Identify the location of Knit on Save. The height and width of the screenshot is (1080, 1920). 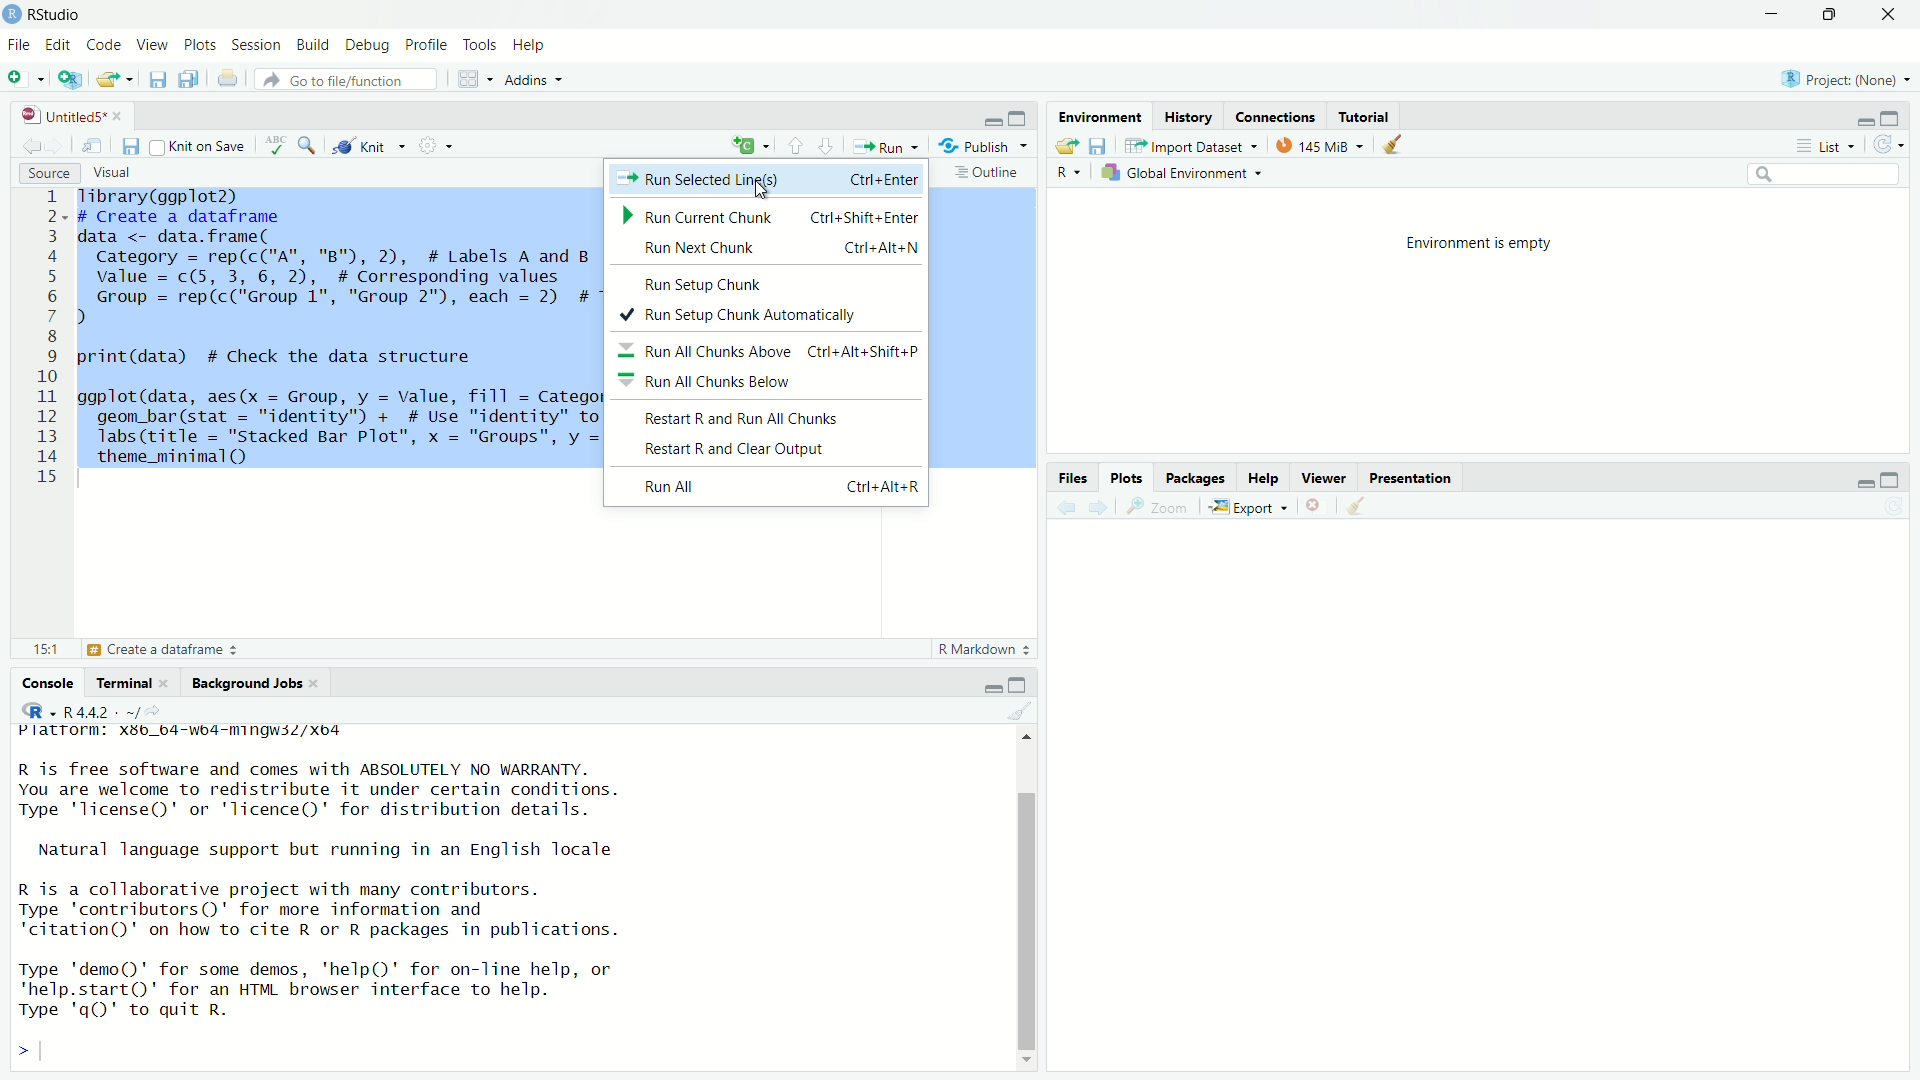
(201, 145).